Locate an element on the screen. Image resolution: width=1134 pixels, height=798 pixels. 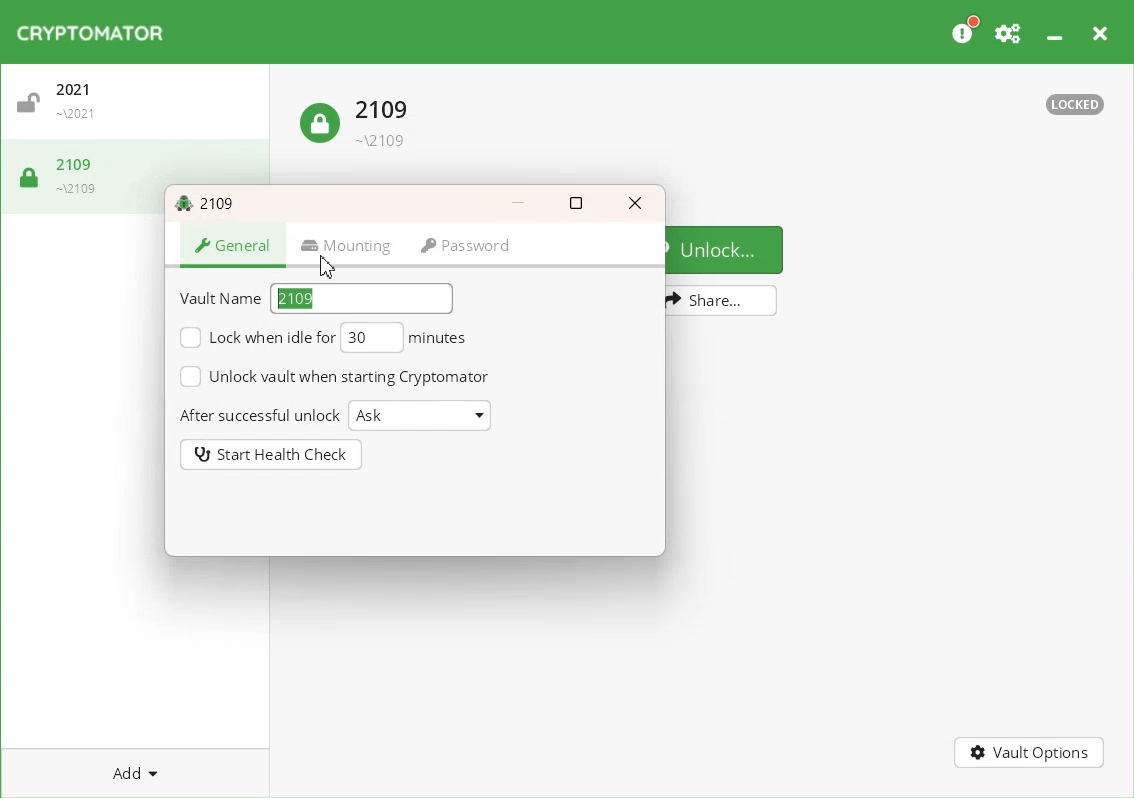
Text is located at coordinates (296, 300).